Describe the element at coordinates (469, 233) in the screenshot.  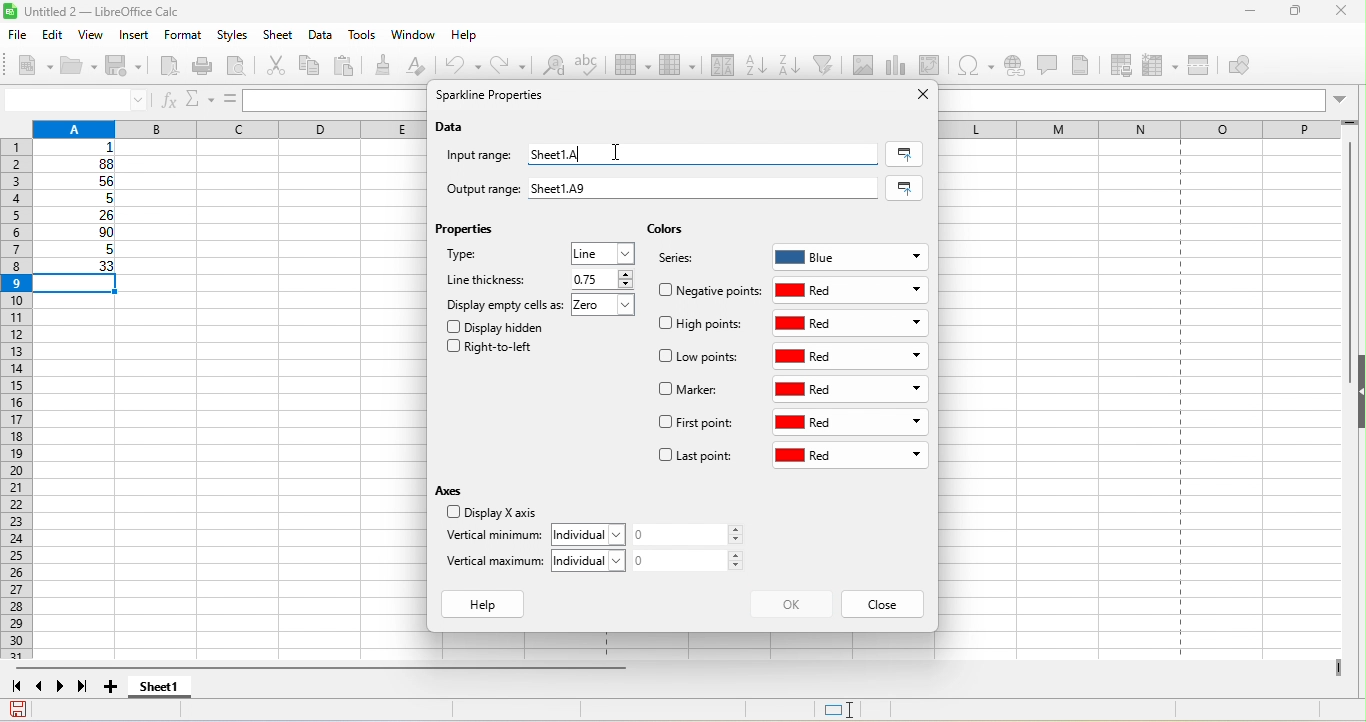
I see `properties` at that location.